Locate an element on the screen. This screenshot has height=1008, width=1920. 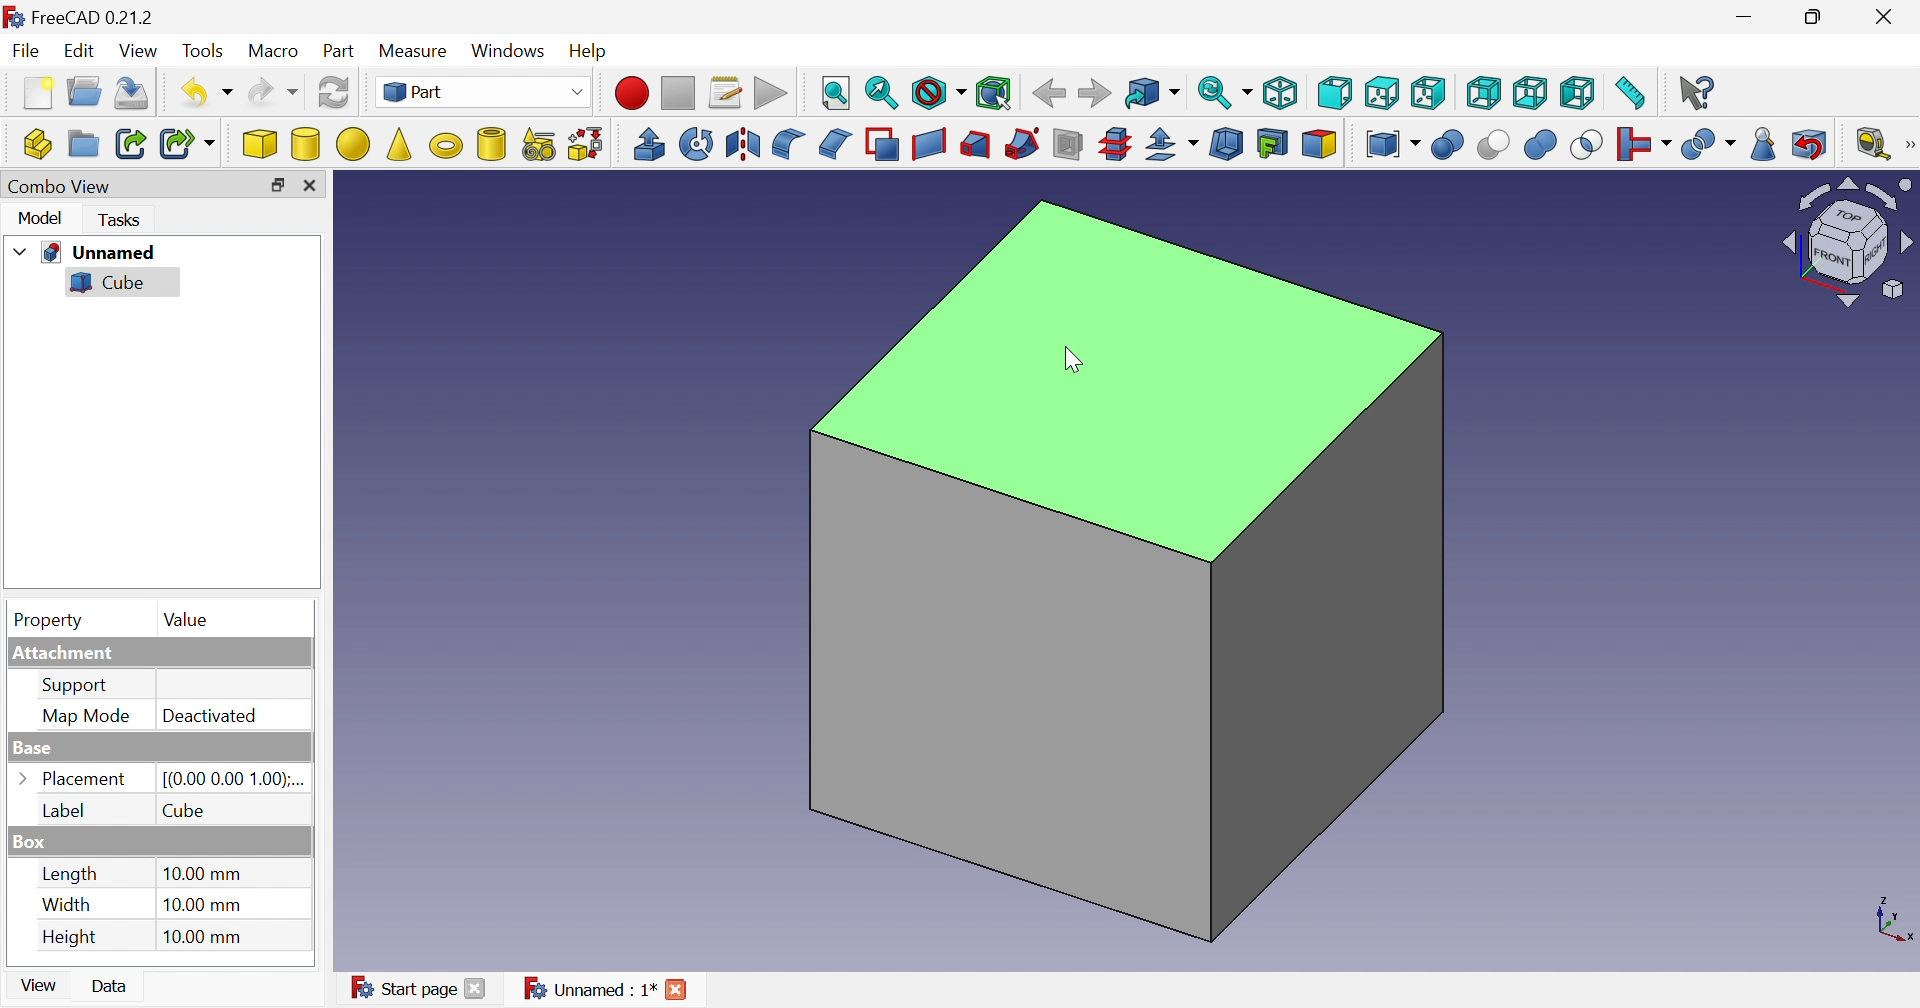
Cube is located at coordinates (109, 282).